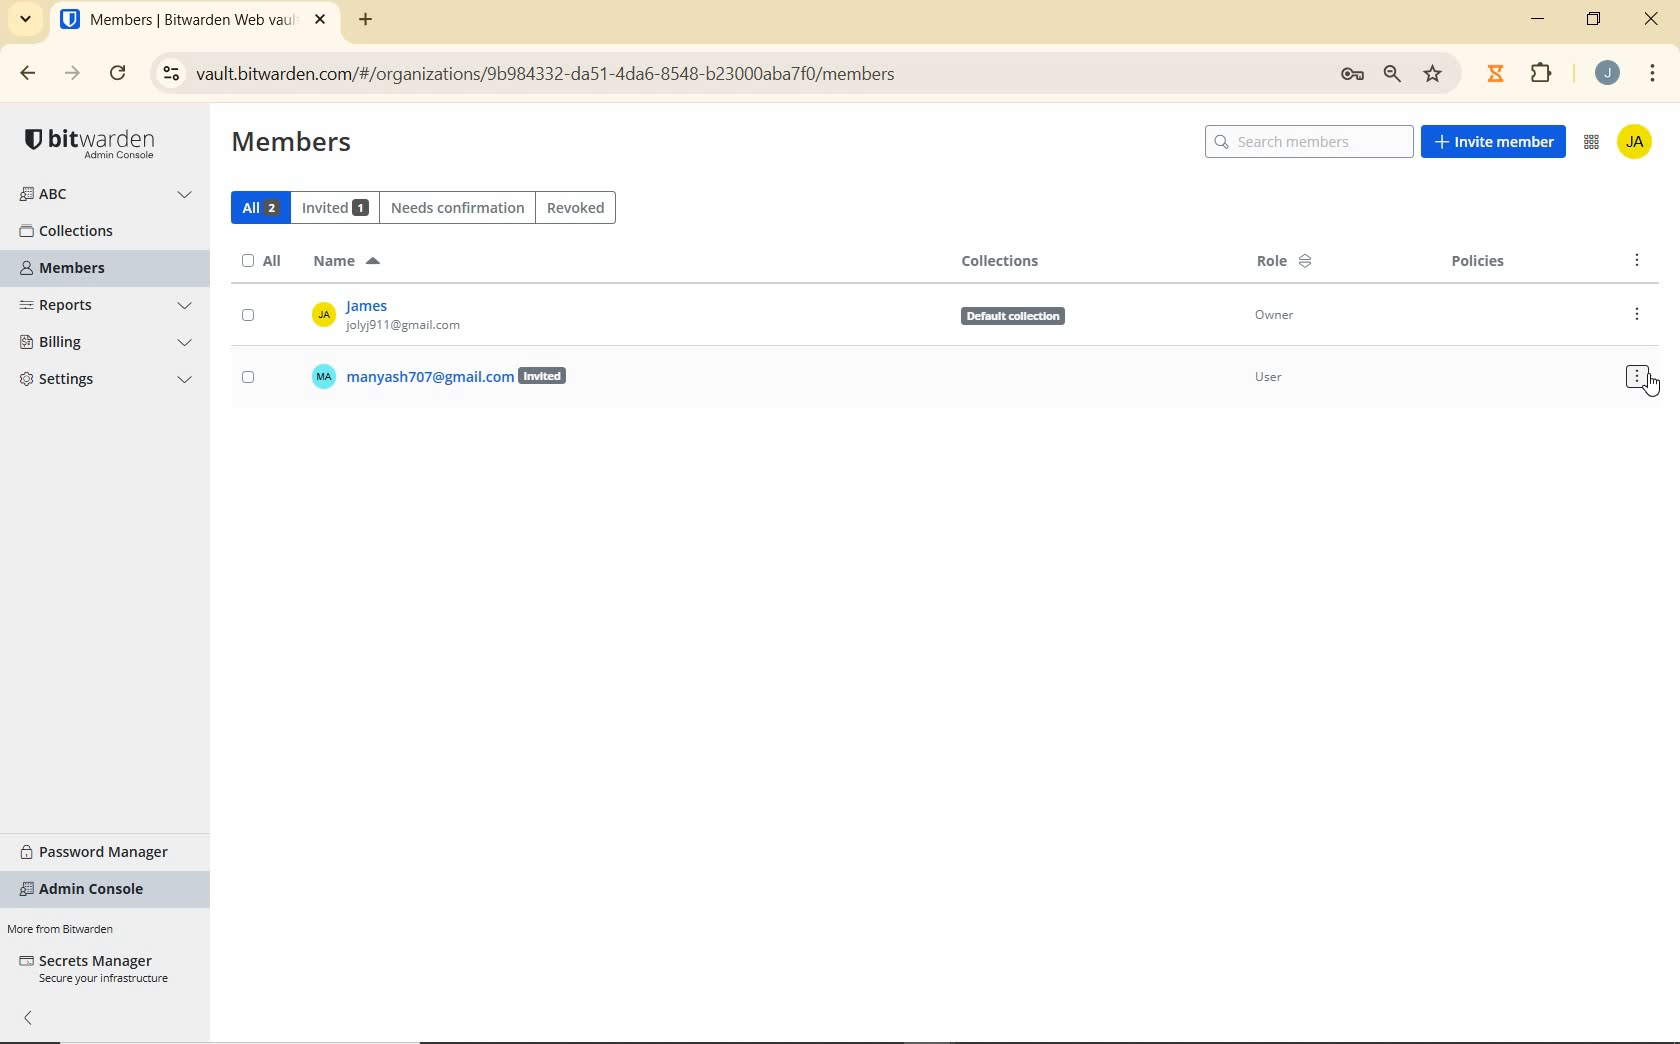 The image size is (1680, 1044). I want to click on OPTIONS, so click(1641, 379).